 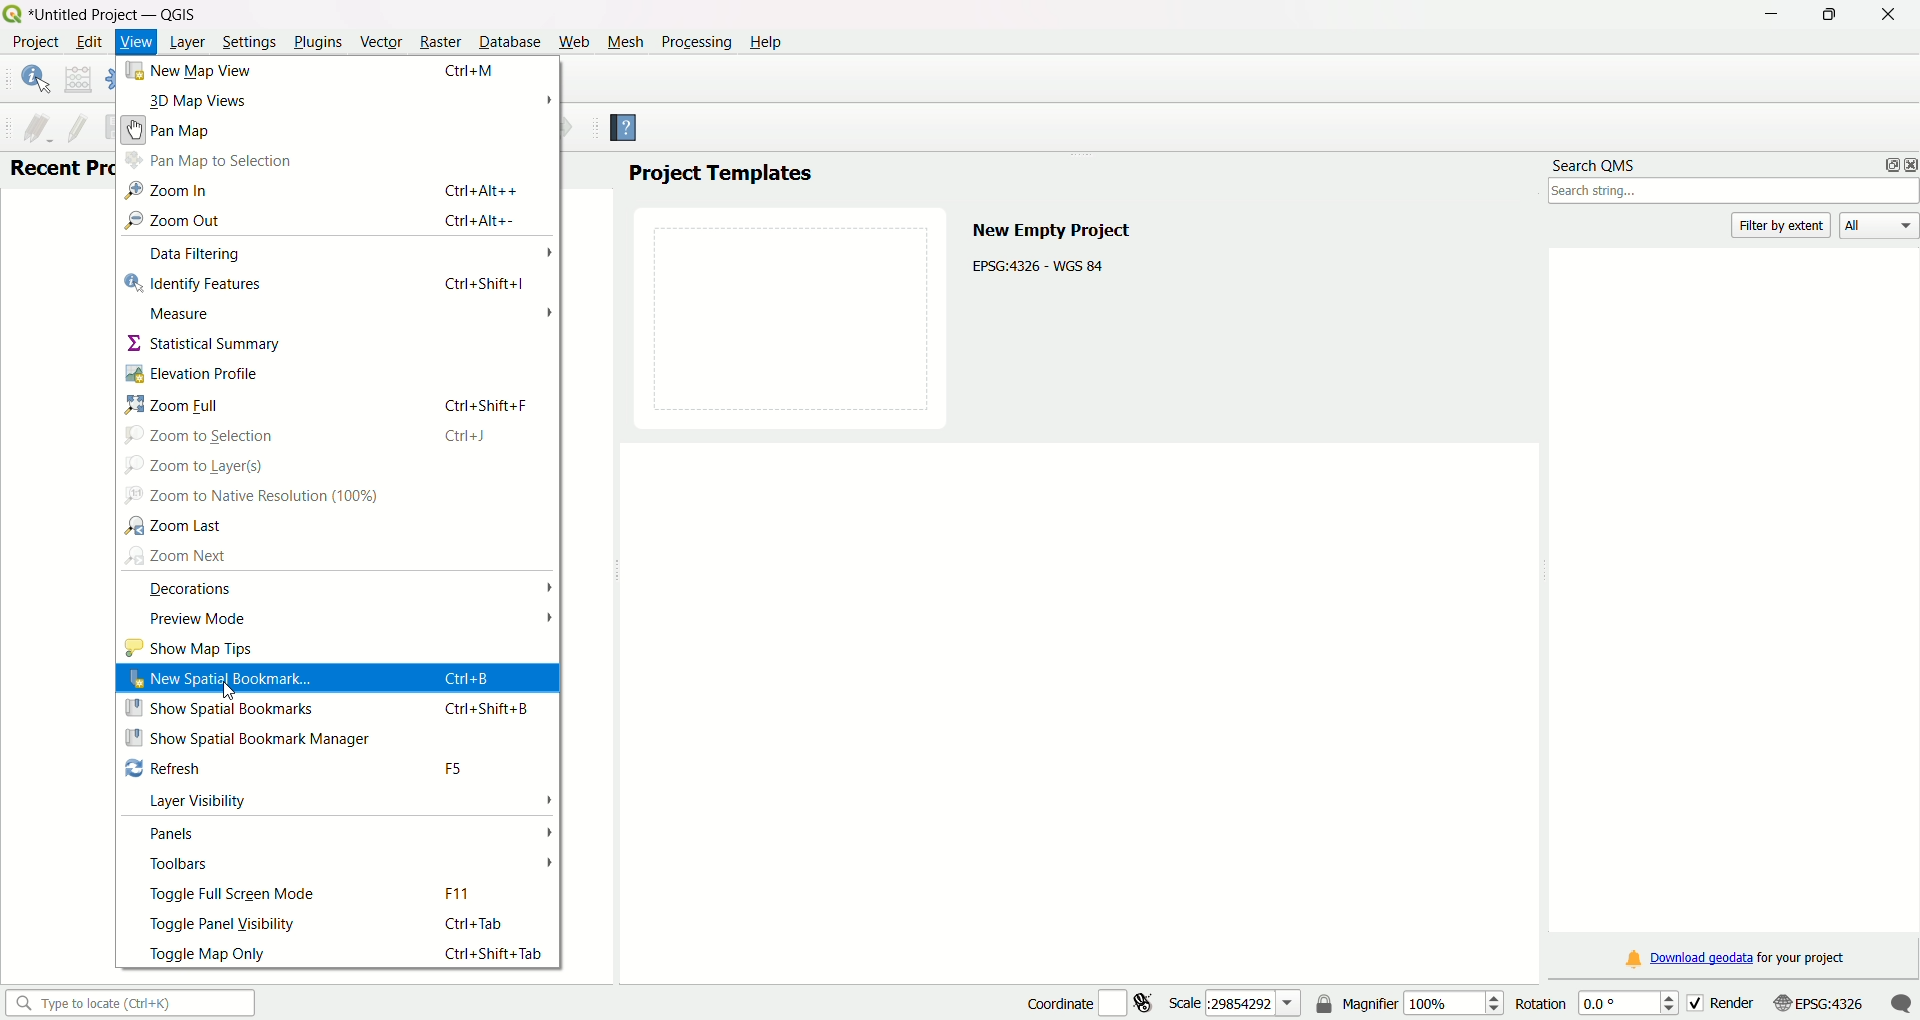 I want to click on message, so click(x=1901, y=1002).